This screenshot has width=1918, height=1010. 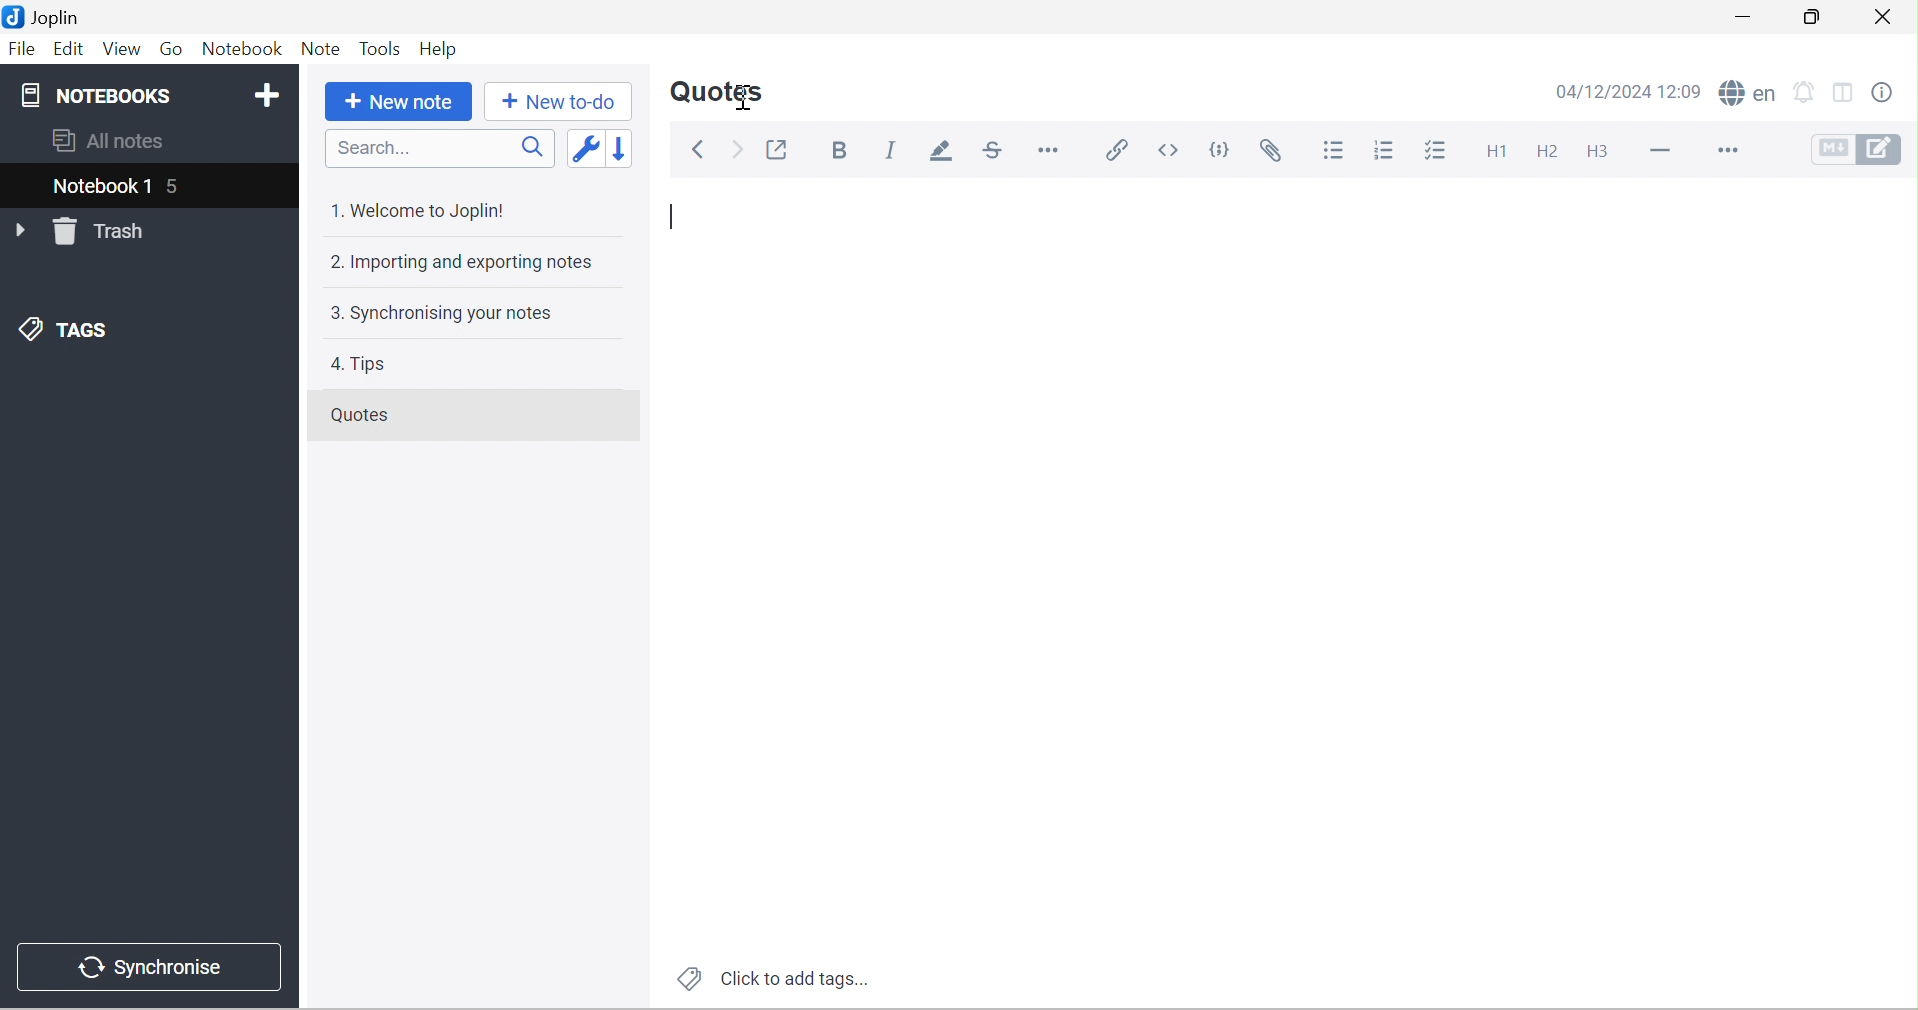 I want to click on 1. Welcome to Joplin!, so click(x=423, y=211).